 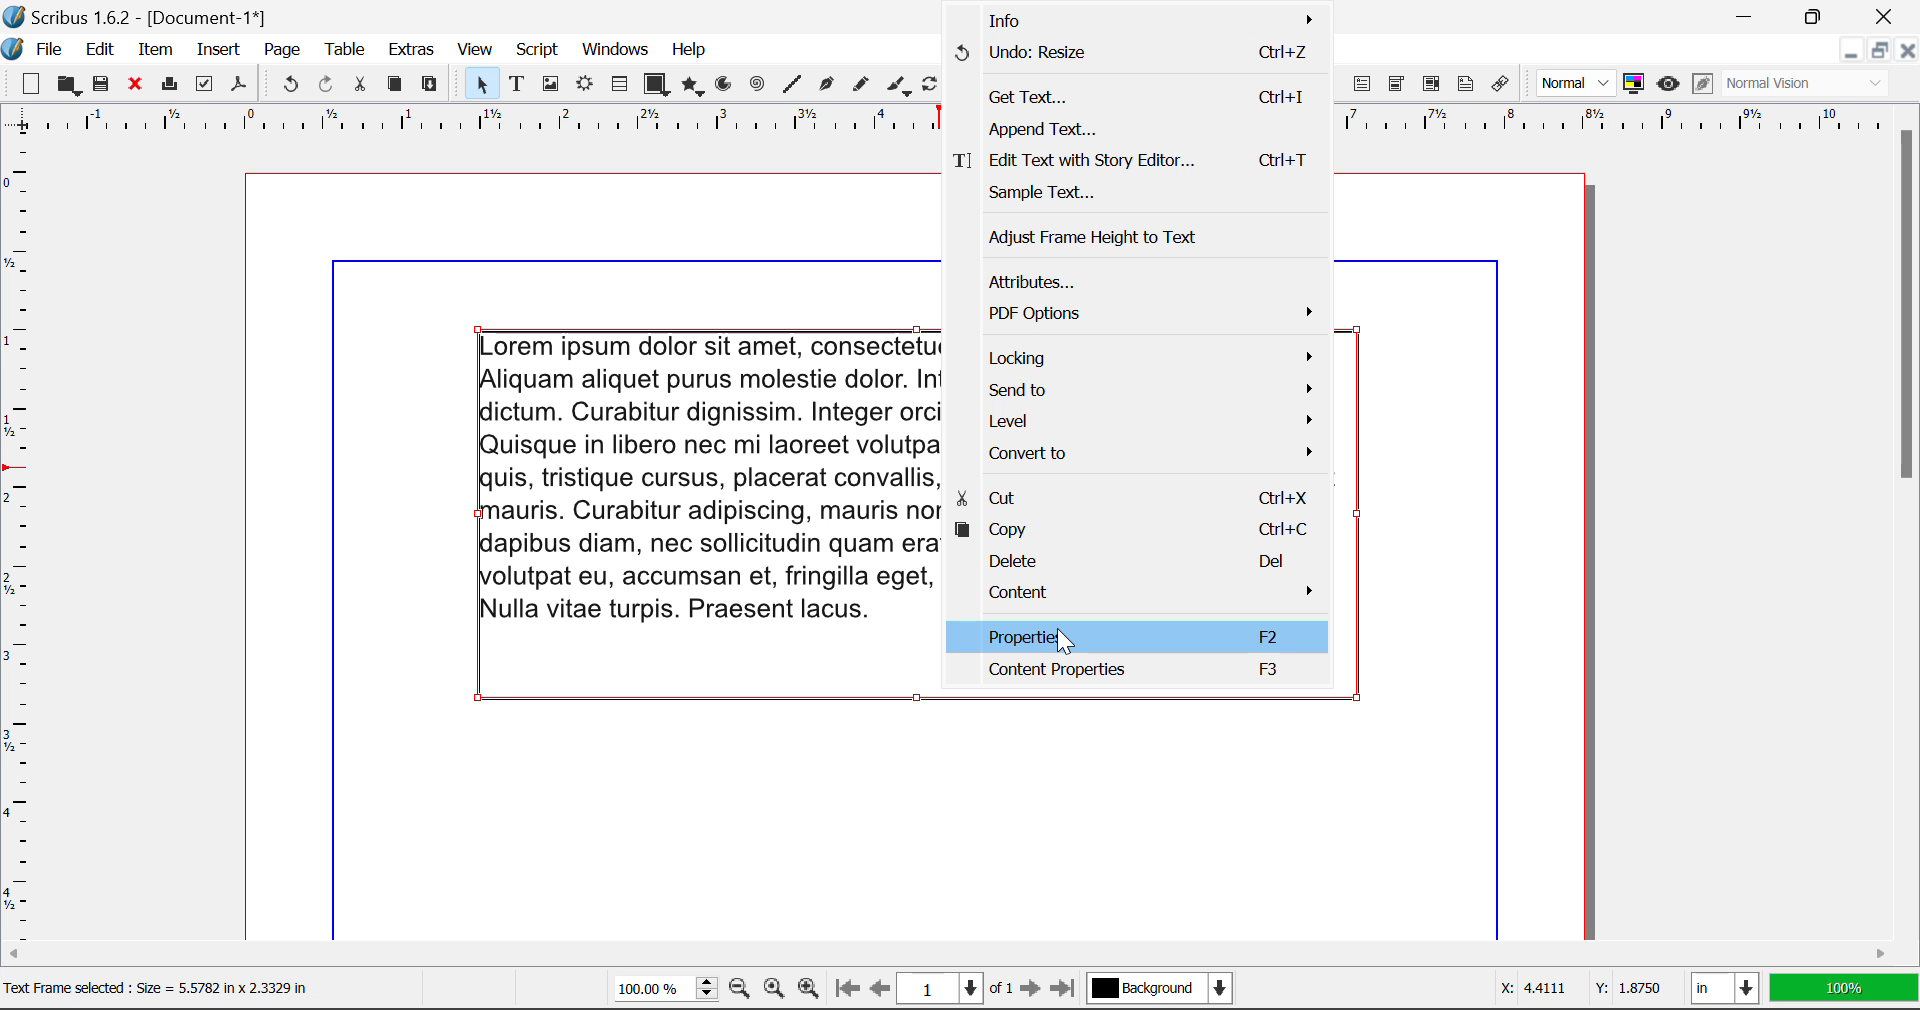 I want to click on Tables, so click(x=619, y=86).